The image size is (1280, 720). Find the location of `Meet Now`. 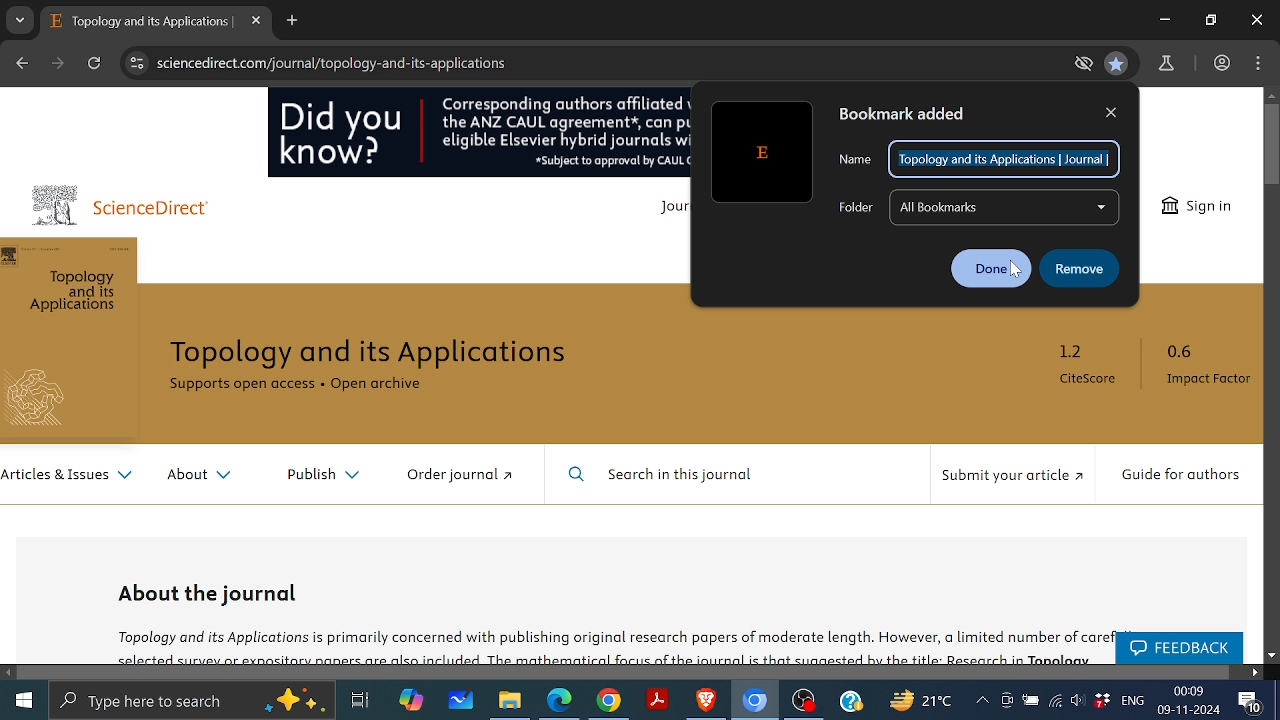

Meet Now is located at coordinates (1005, 699).